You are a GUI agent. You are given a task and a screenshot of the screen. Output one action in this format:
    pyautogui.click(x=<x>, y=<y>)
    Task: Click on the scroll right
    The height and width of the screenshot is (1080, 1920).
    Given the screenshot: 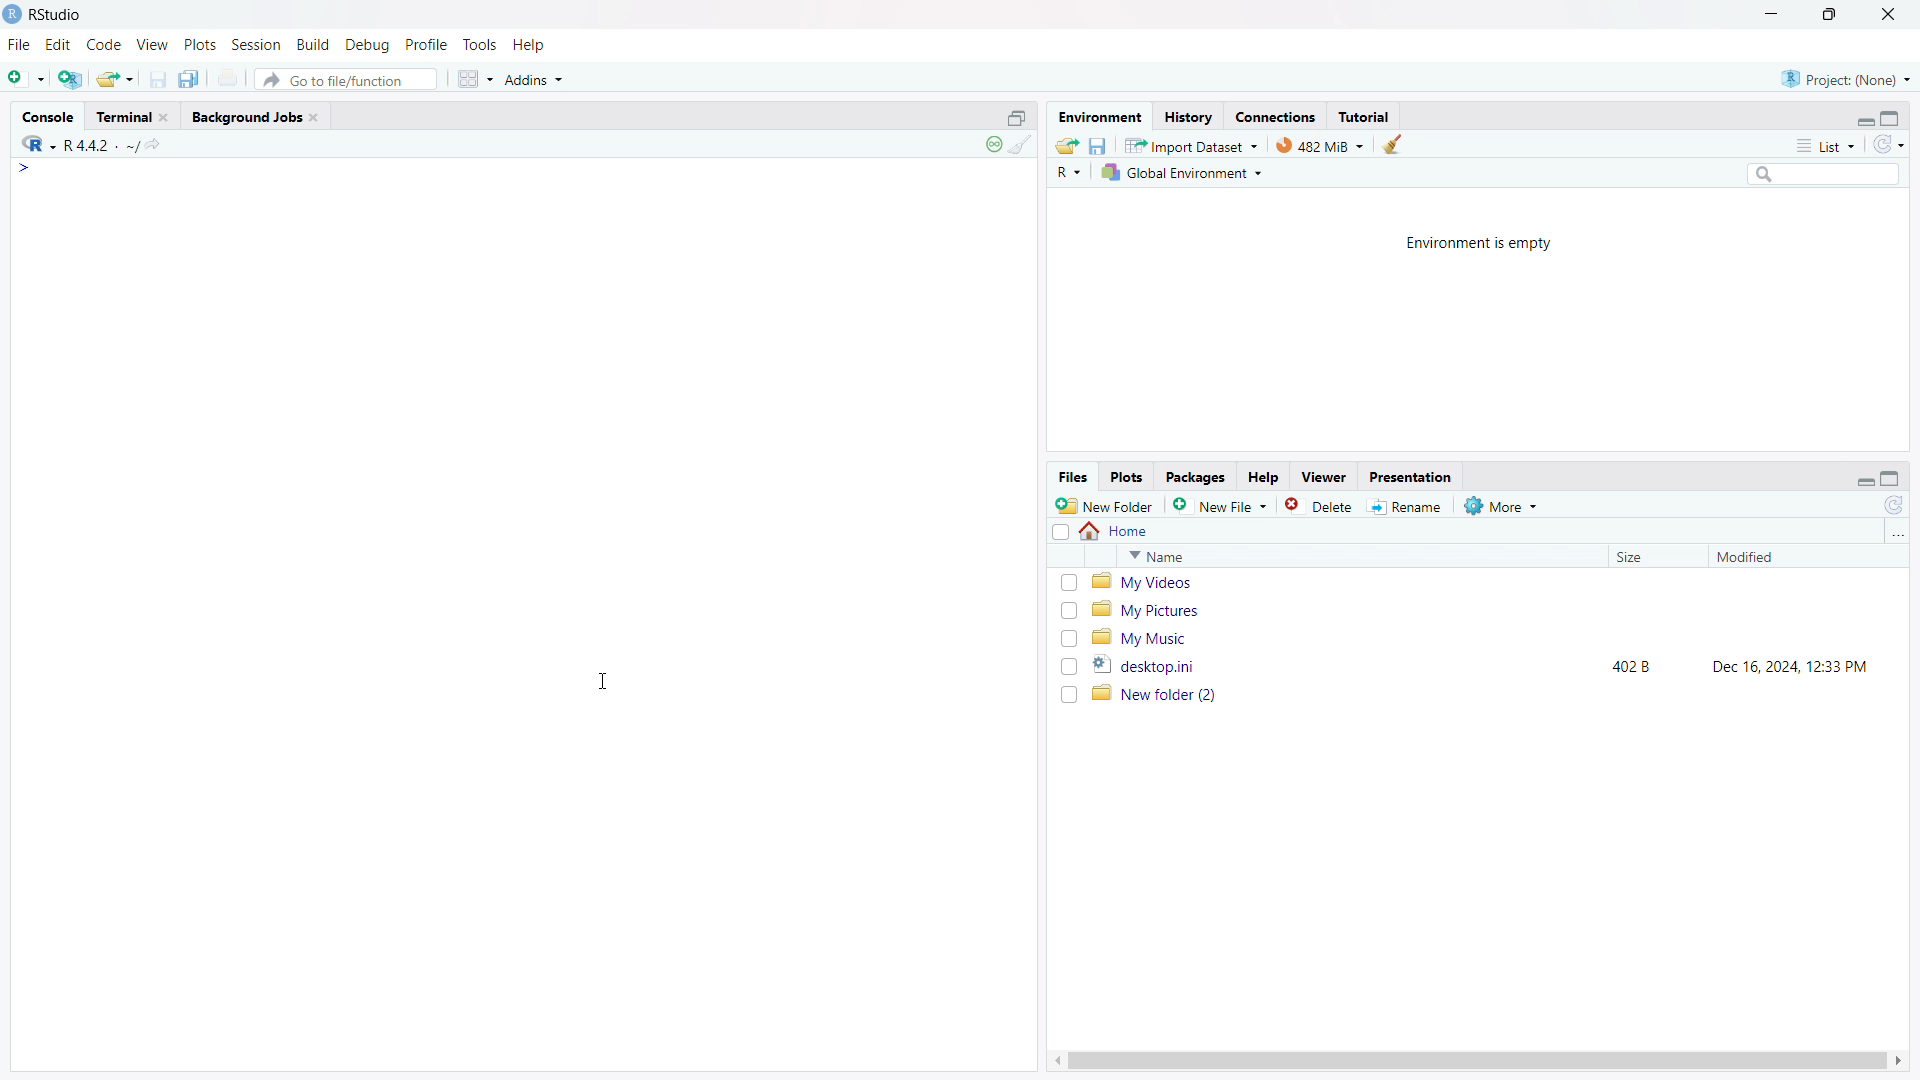 What is the action you would take?
    pyautogui.click(x=1900, y=1061)
    